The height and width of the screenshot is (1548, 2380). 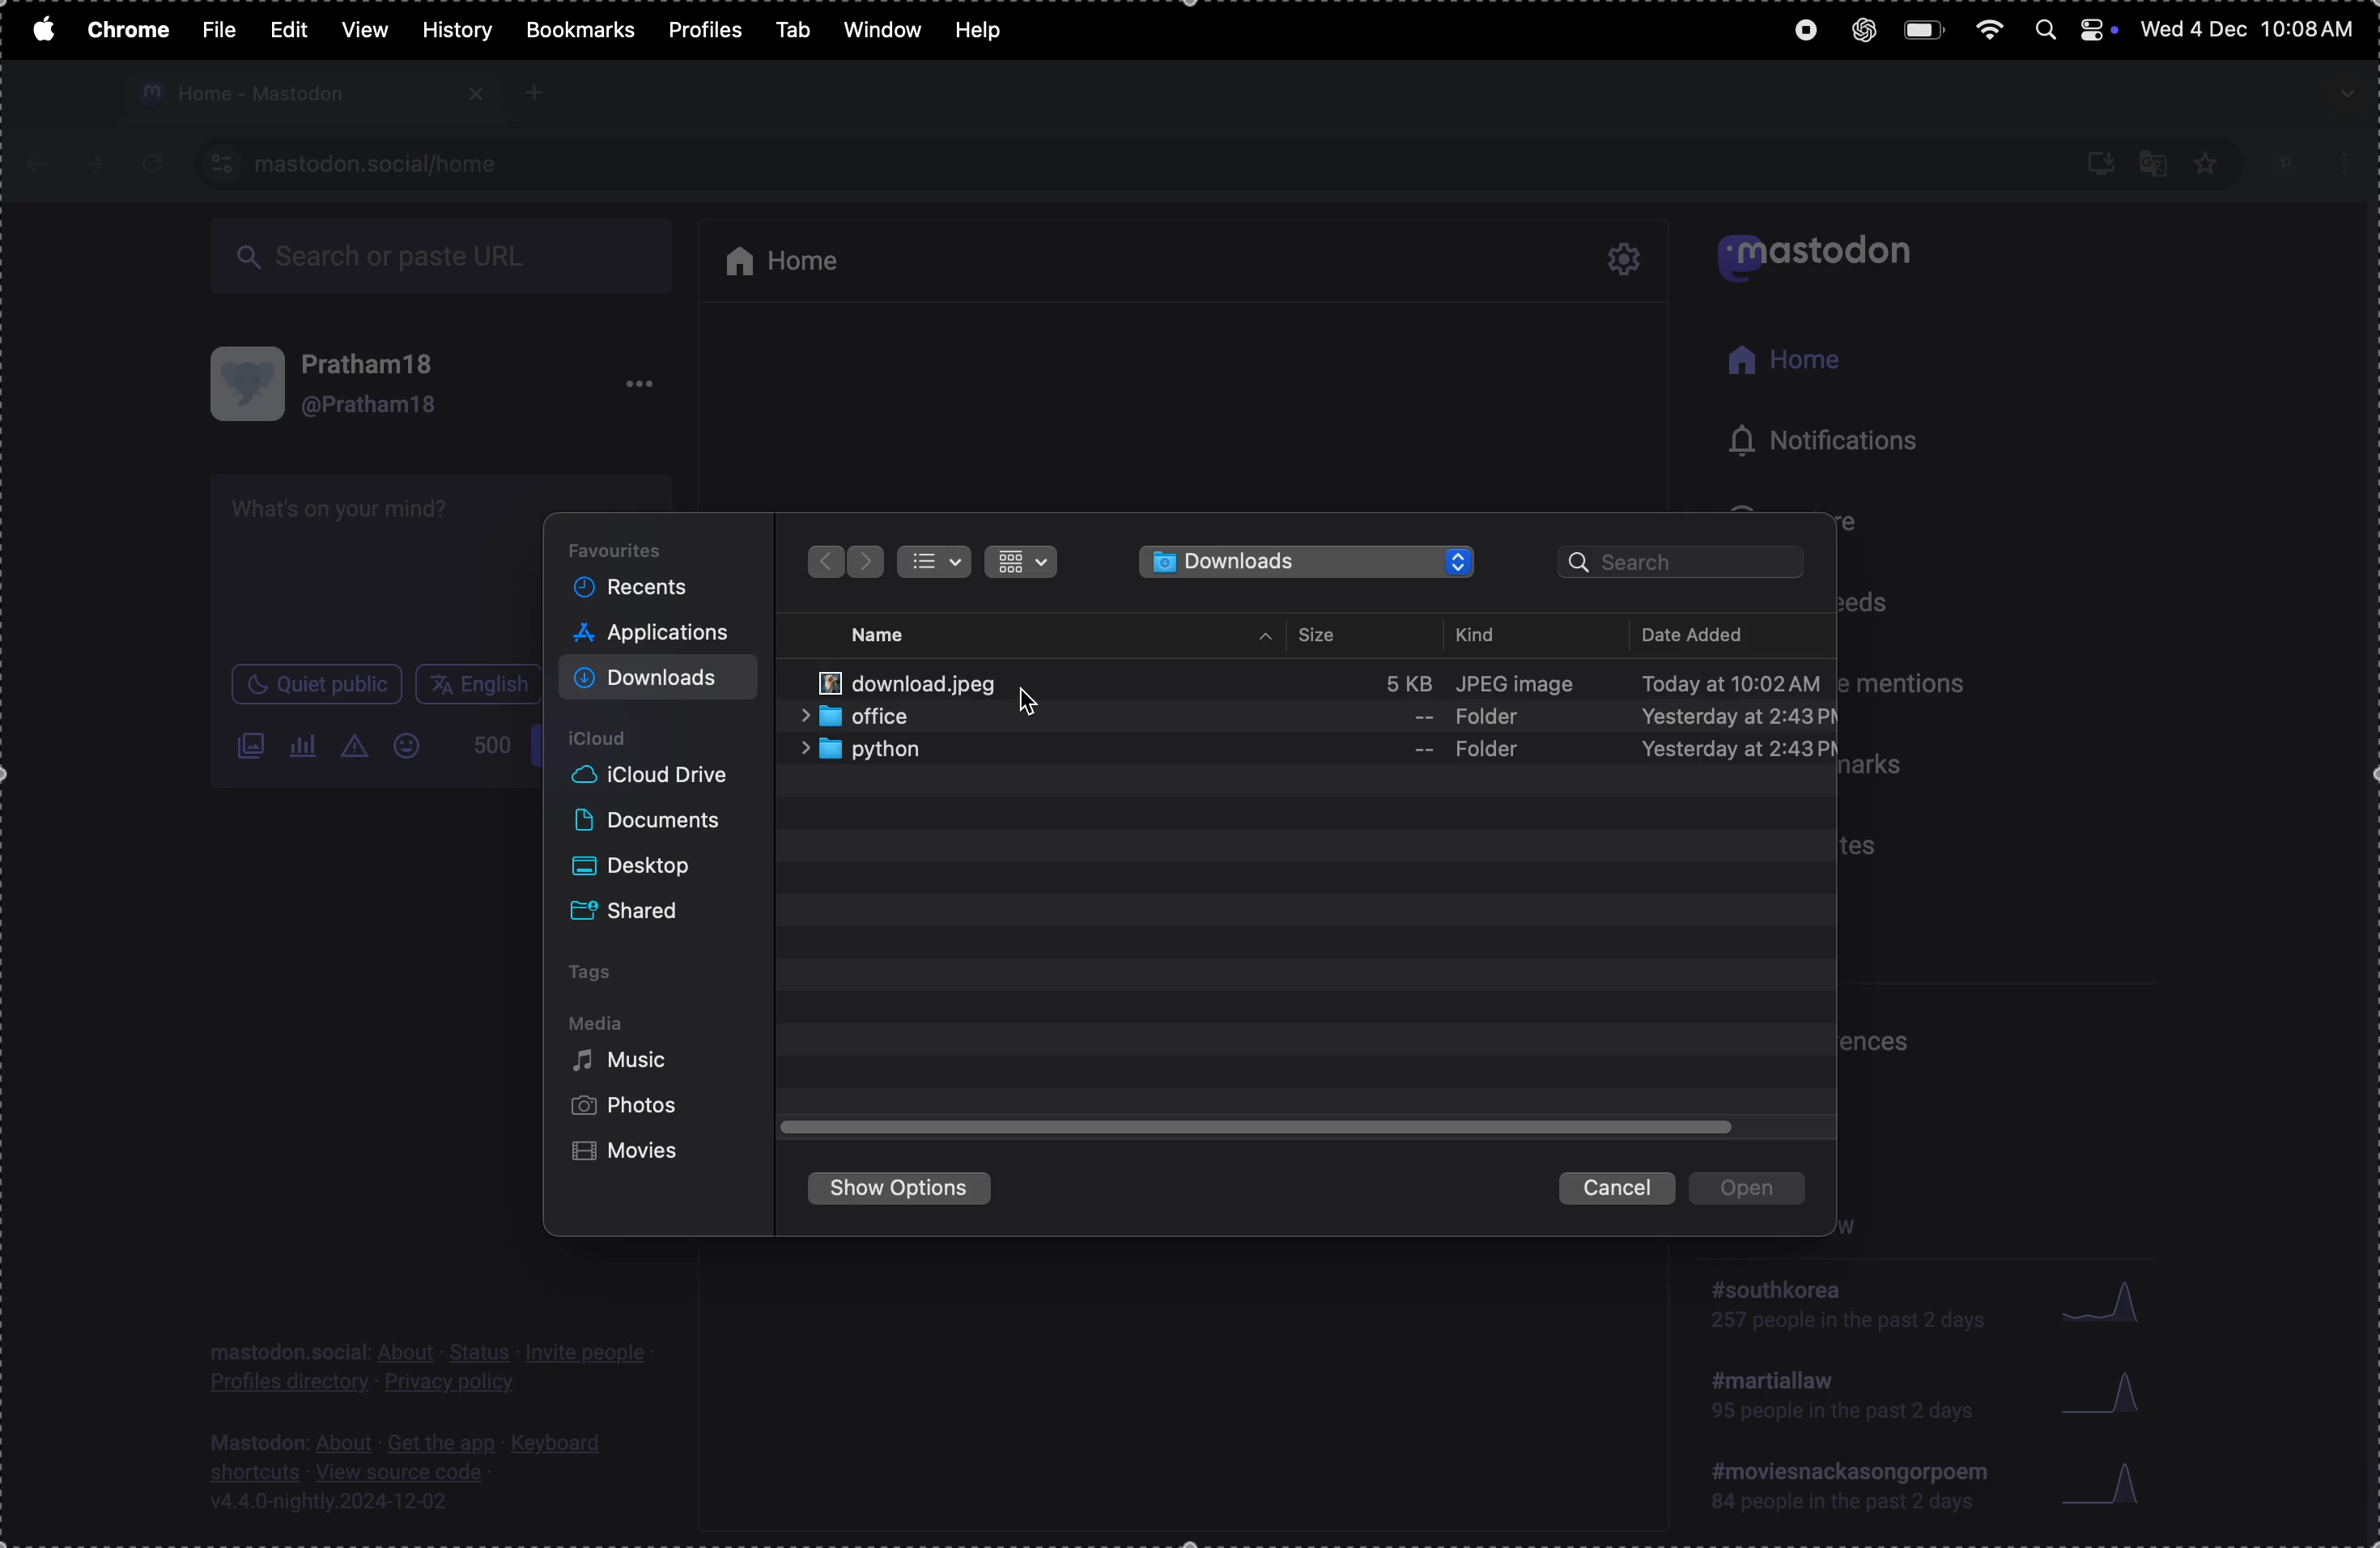 What do you see at coordinates (1844, 1493) in the screenshot?
I see `#moviessancforpoem` at bounding box center [1844, 1493].